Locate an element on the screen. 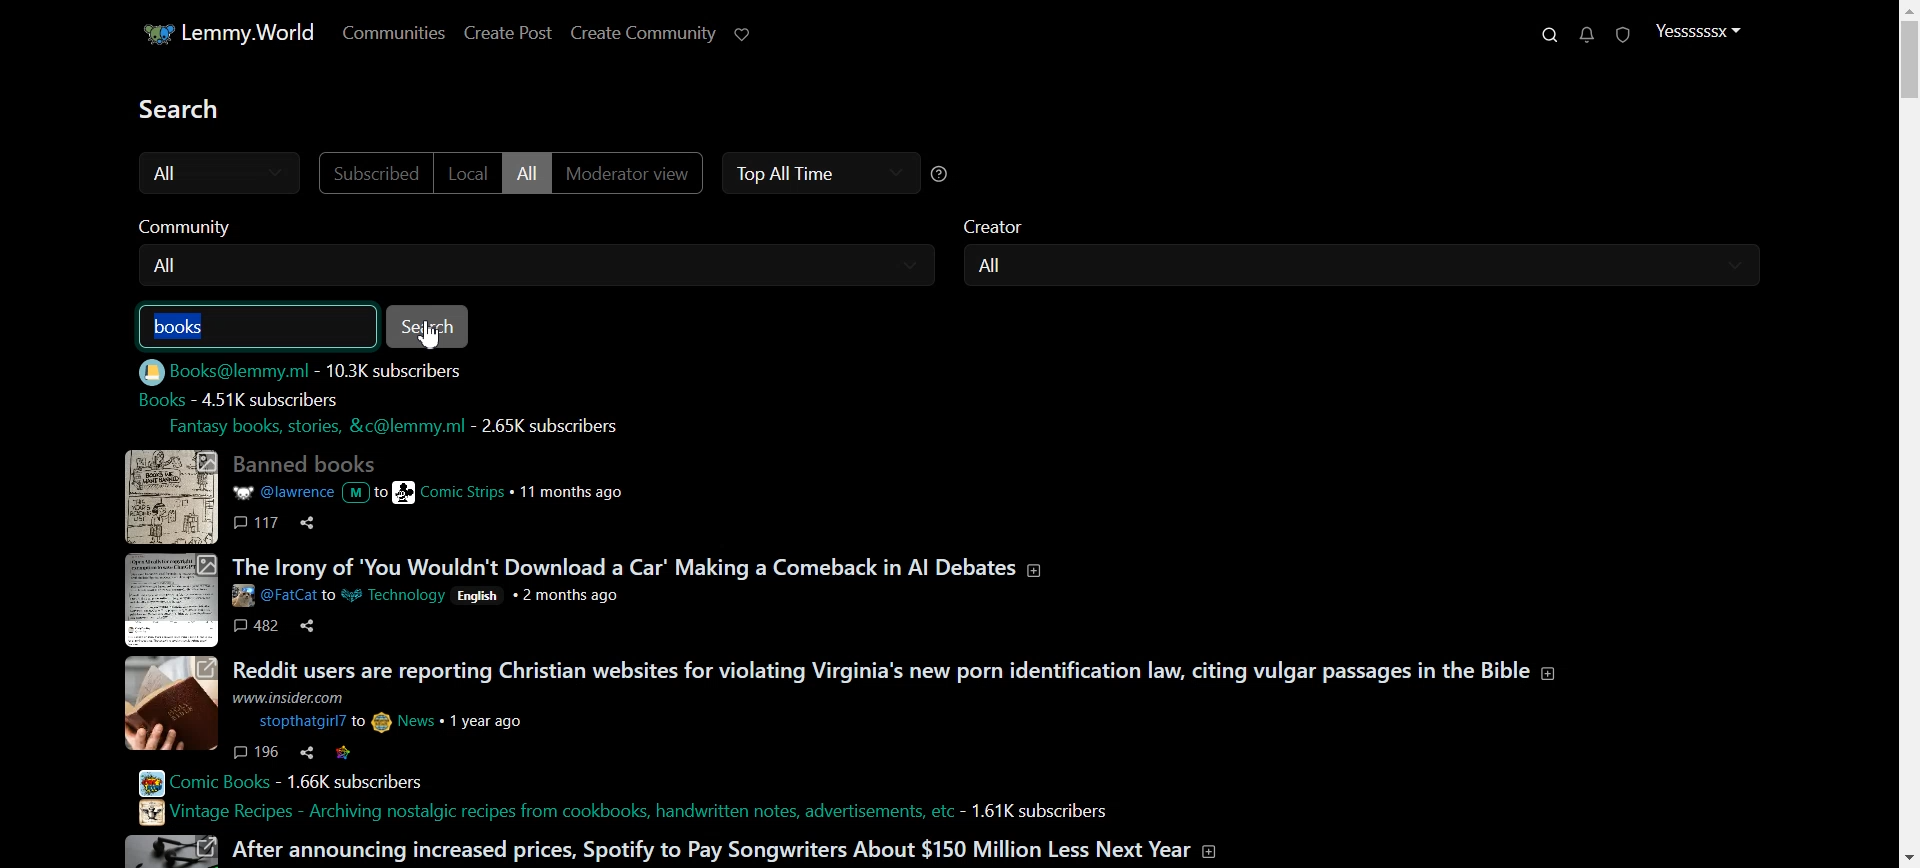 This screenshot has height=868, width=1920. Text is located at coordinates (186, 108).